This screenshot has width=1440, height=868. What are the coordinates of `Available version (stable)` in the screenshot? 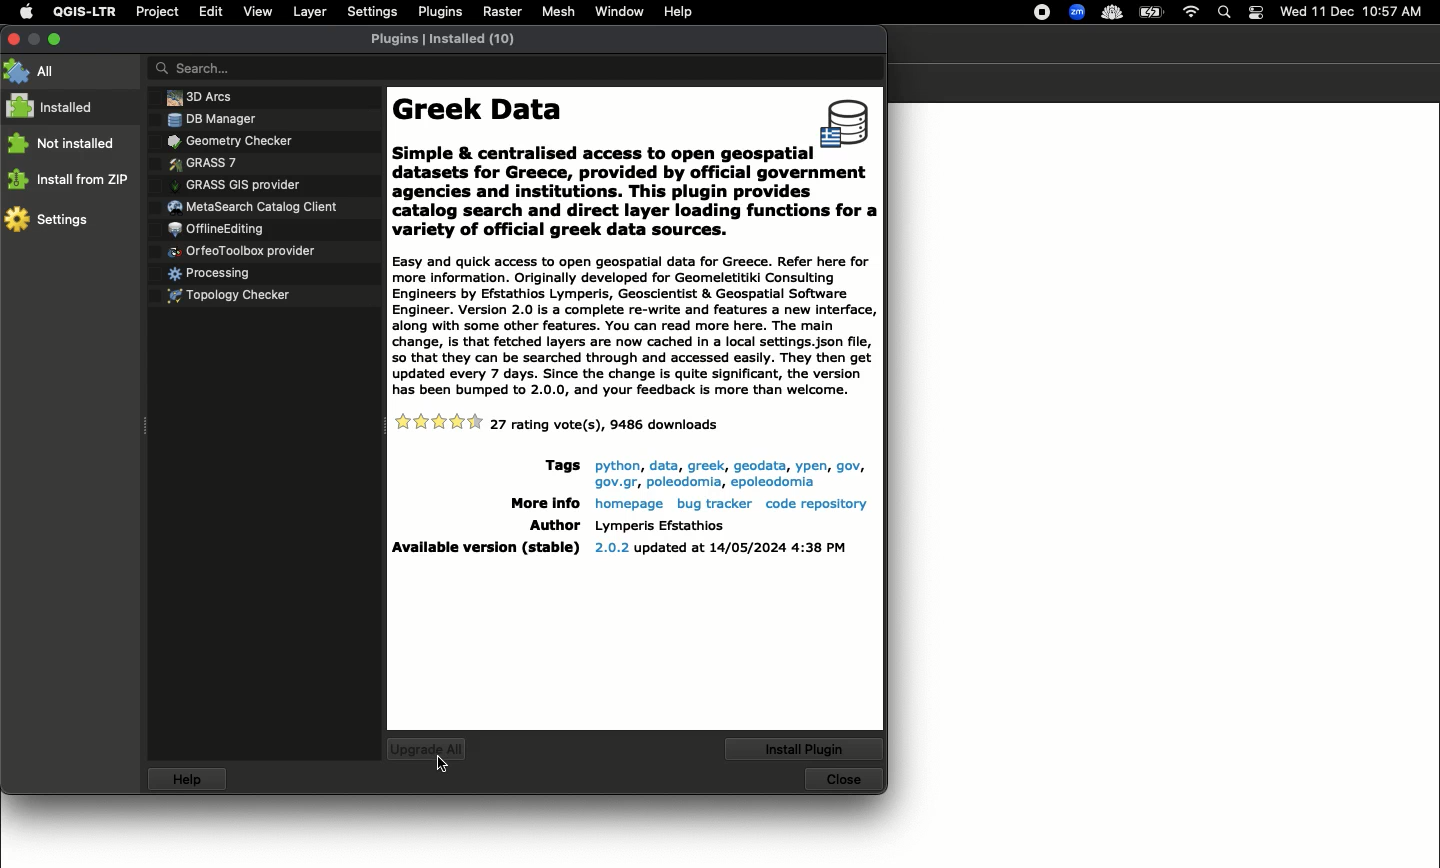 It's located at (486, 549).